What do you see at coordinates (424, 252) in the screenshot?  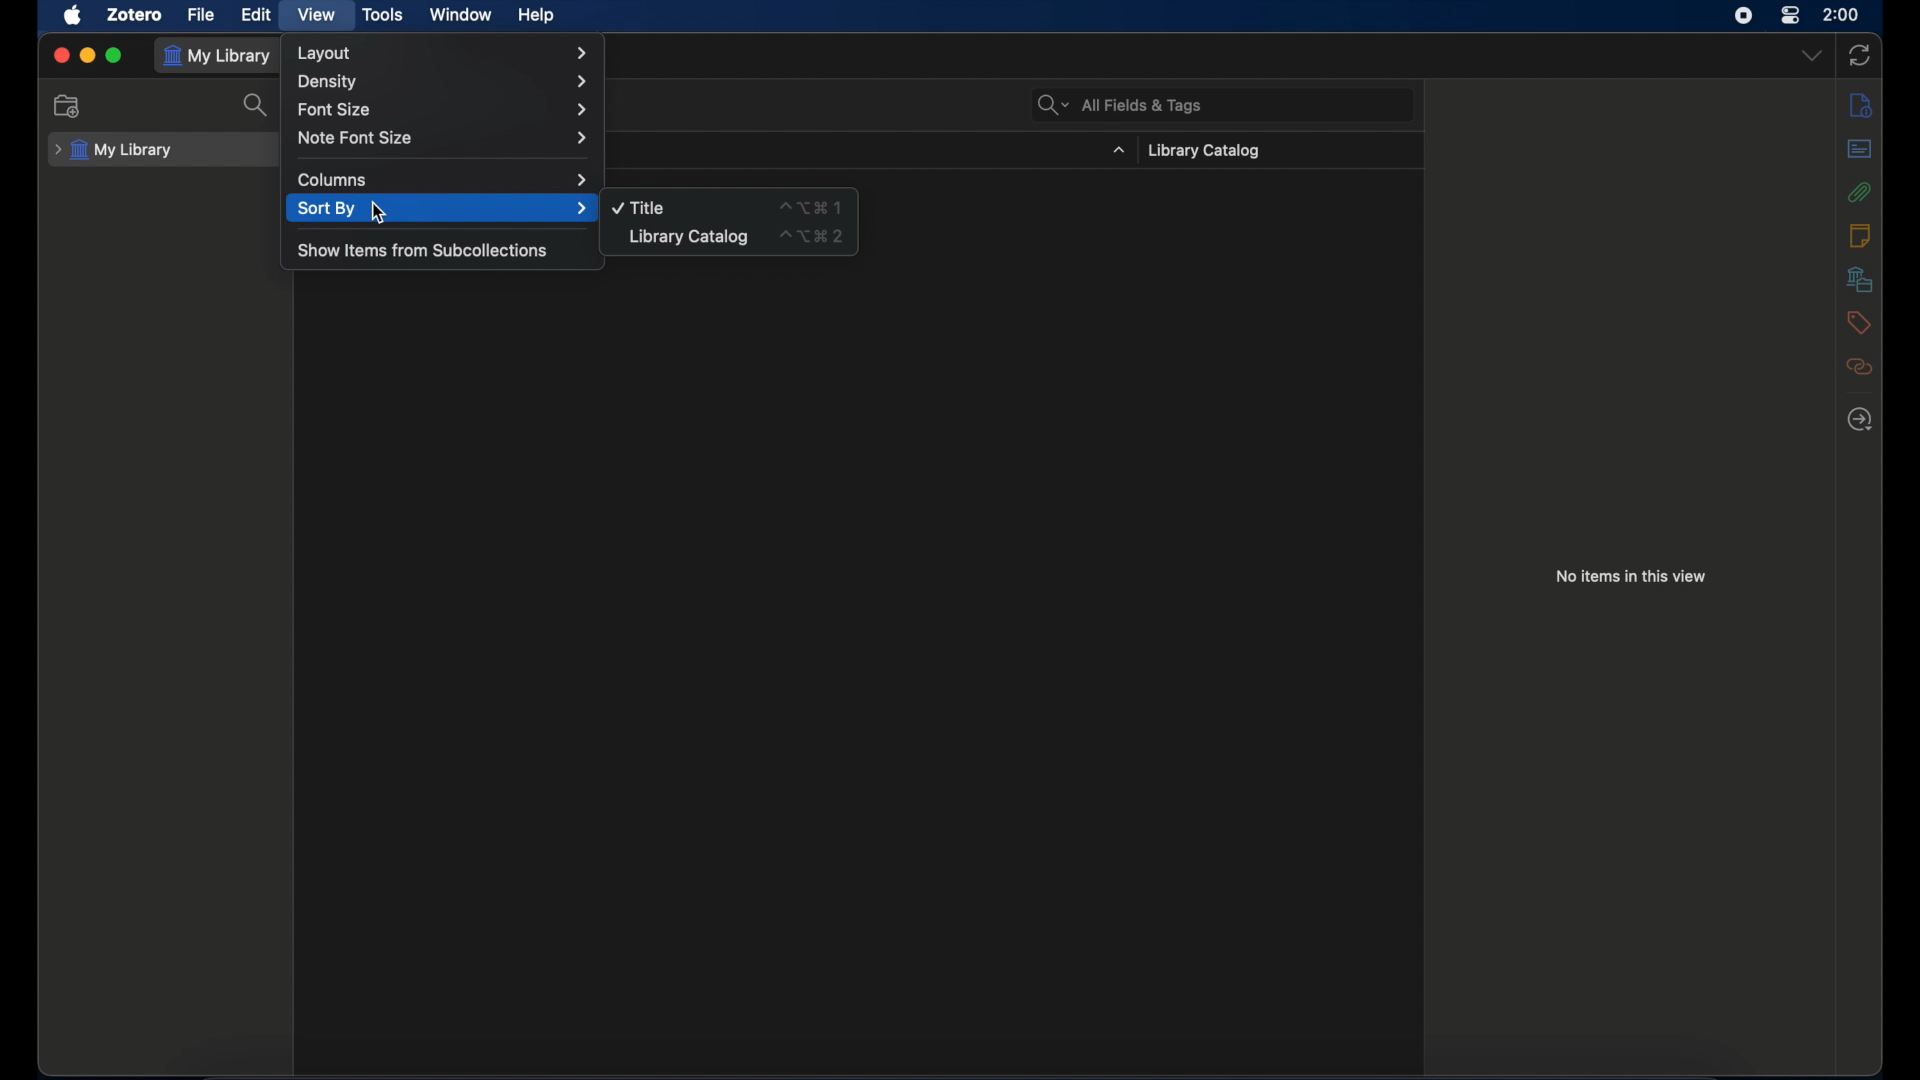 I see `show items from subcollections` at bounding box center [424, 252].